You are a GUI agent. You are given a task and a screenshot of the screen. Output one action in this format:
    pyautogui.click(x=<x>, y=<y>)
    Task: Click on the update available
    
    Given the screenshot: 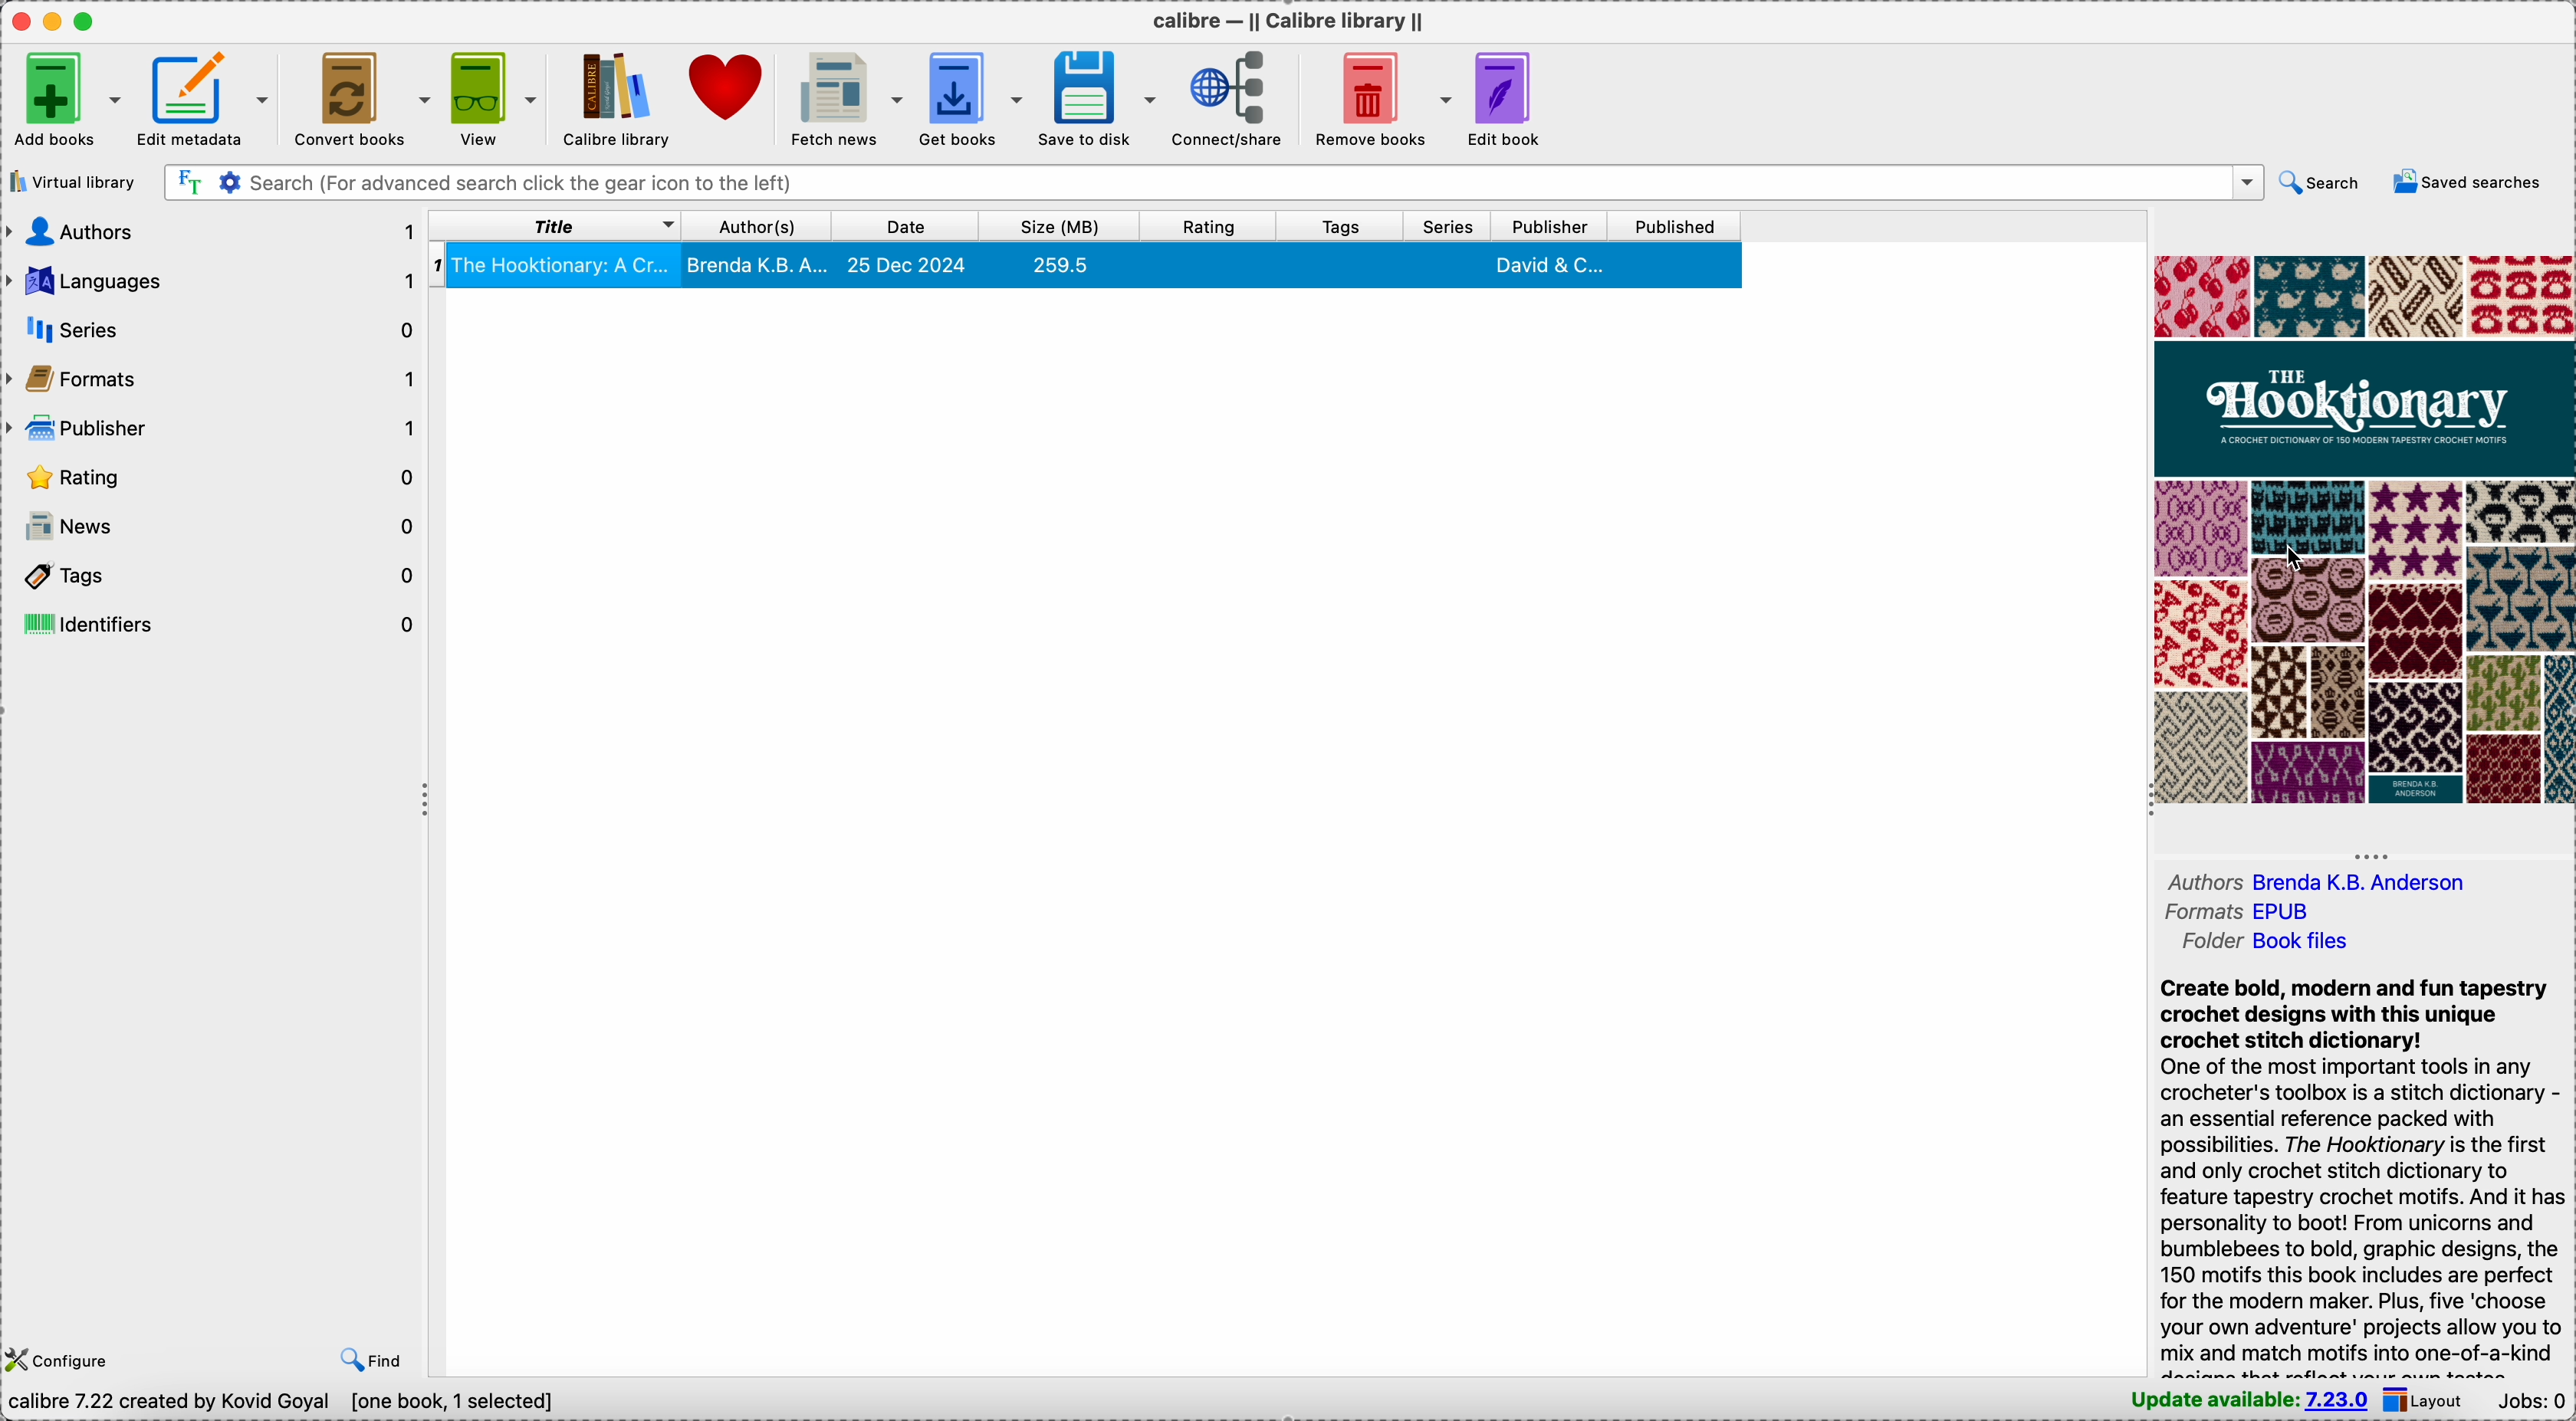 What is the action you would take?
    pyautogui.click(x=2243, y=1403)
    